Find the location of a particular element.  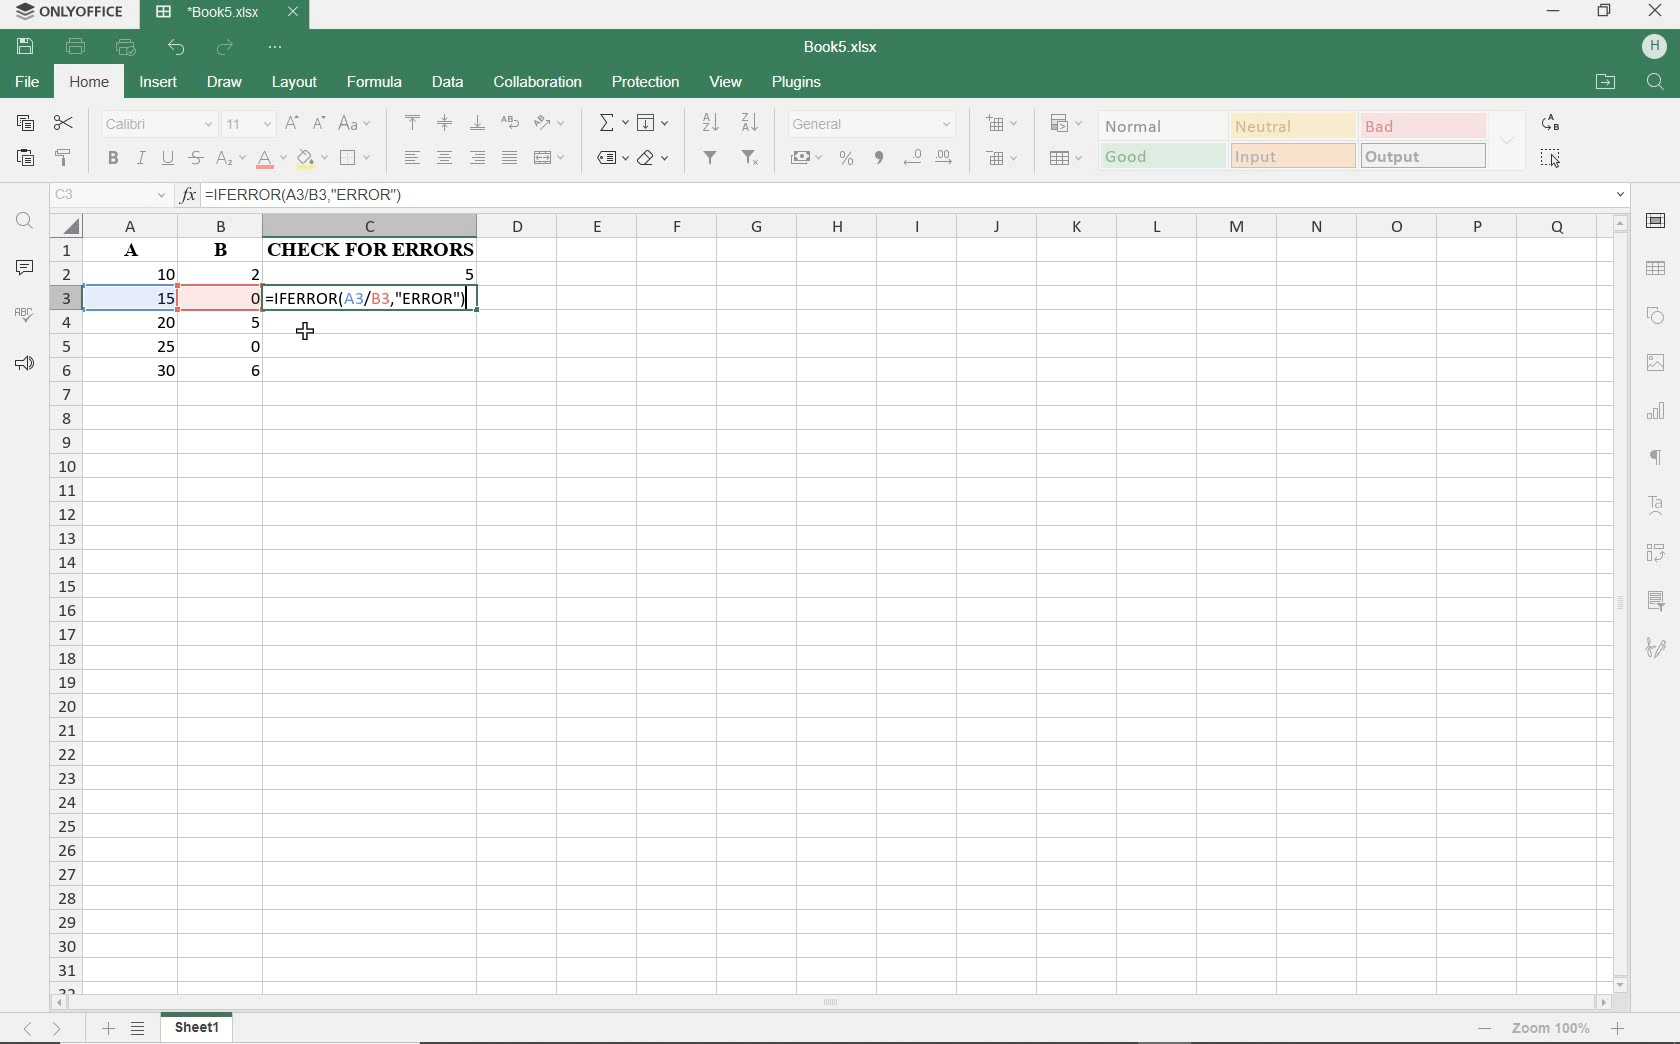

 is located at coordinates (142, 1030).